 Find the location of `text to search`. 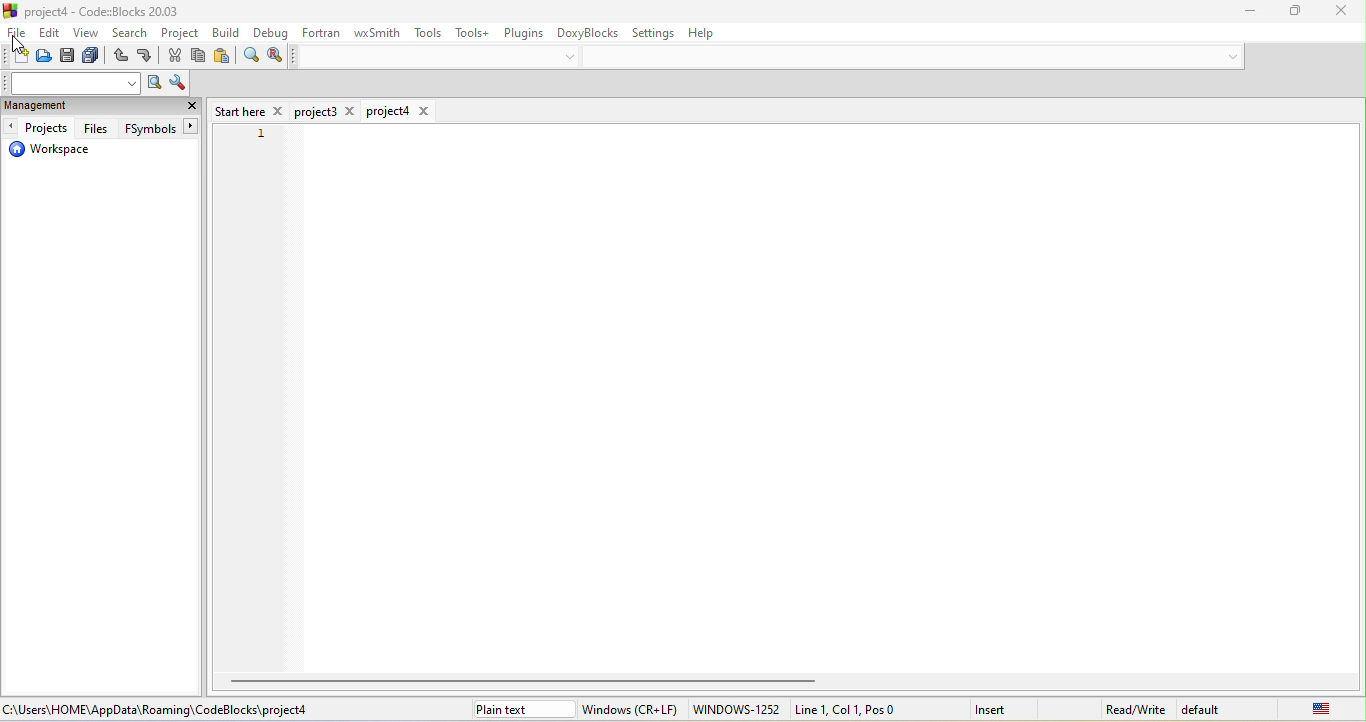

text to search is located at coordinates (73, 83).